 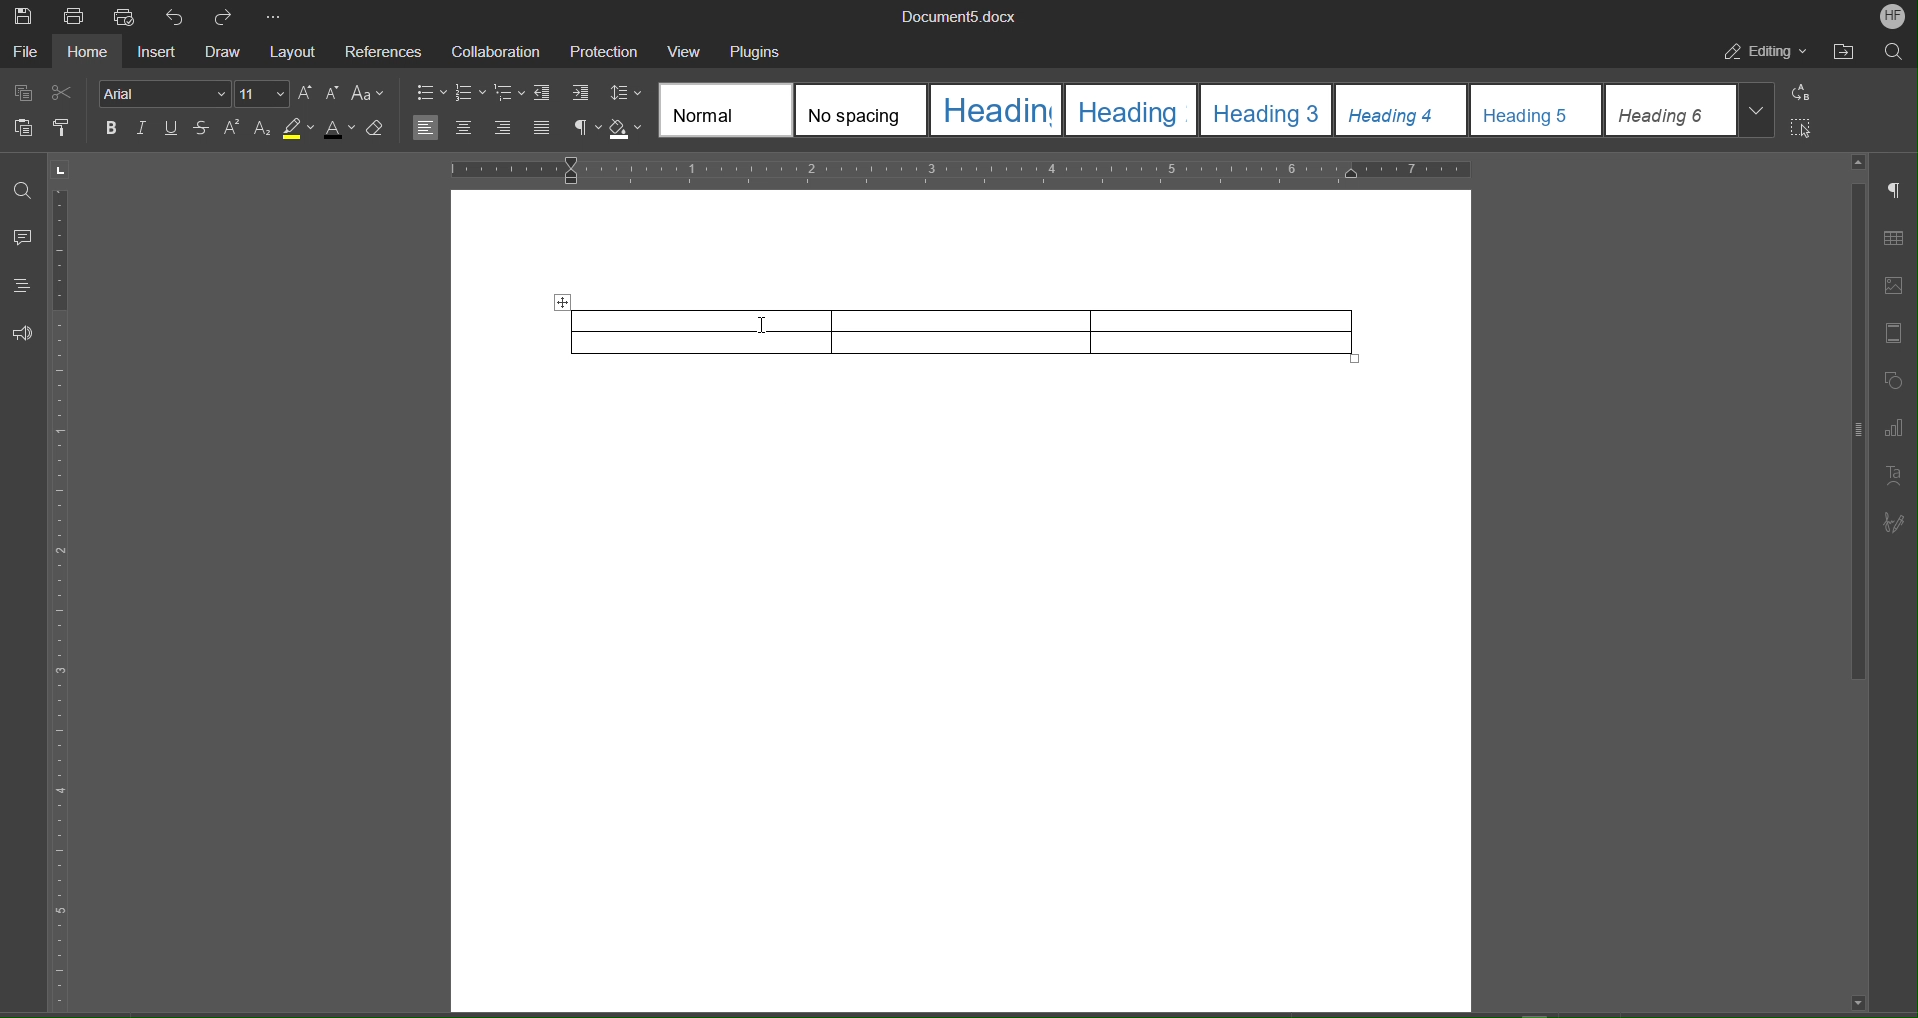 I want to click on No spacing, so click(x=861, y=110).